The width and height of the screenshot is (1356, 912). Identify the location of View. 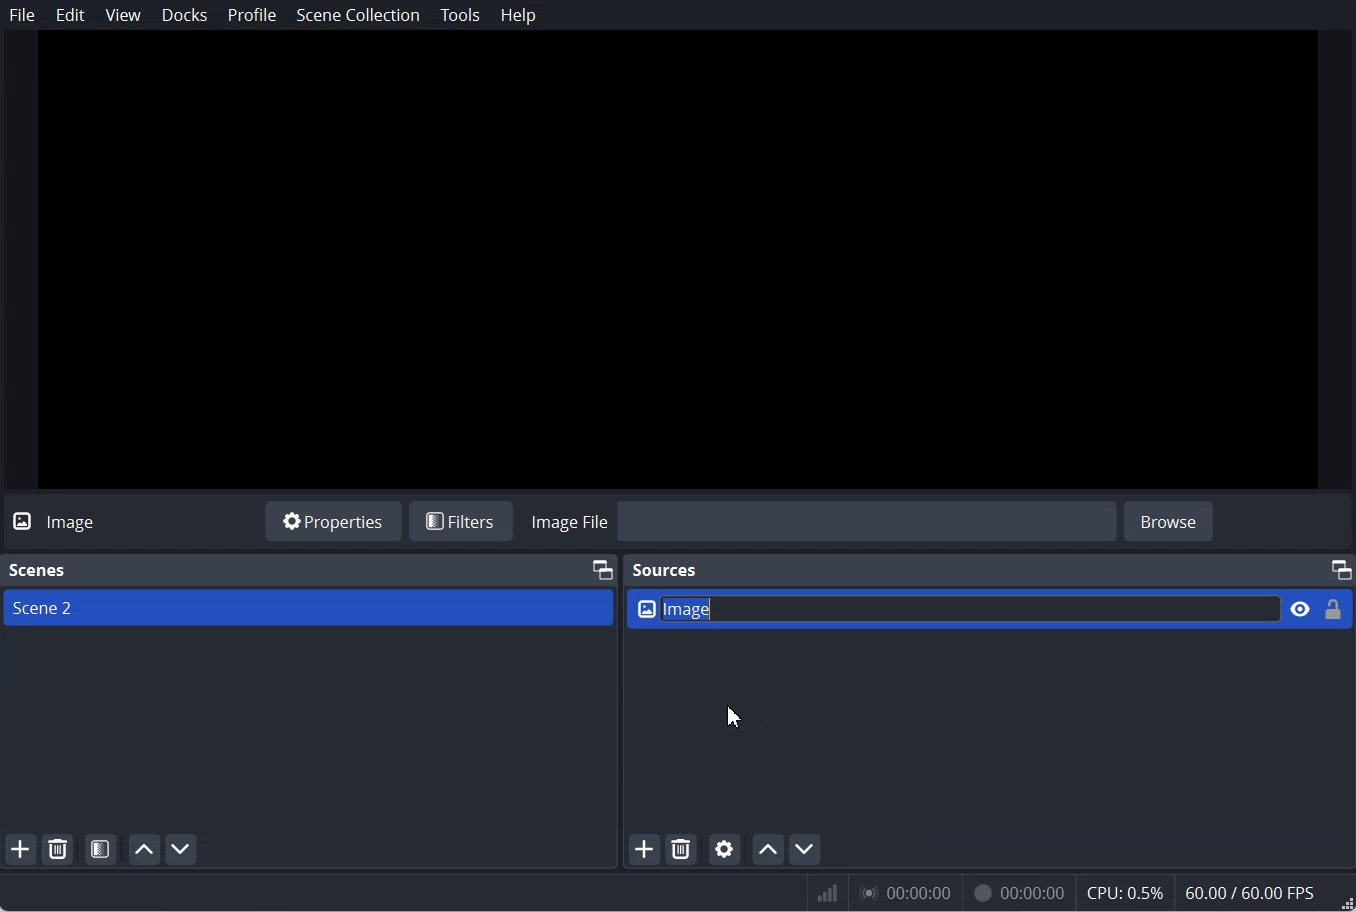
(123, 15).